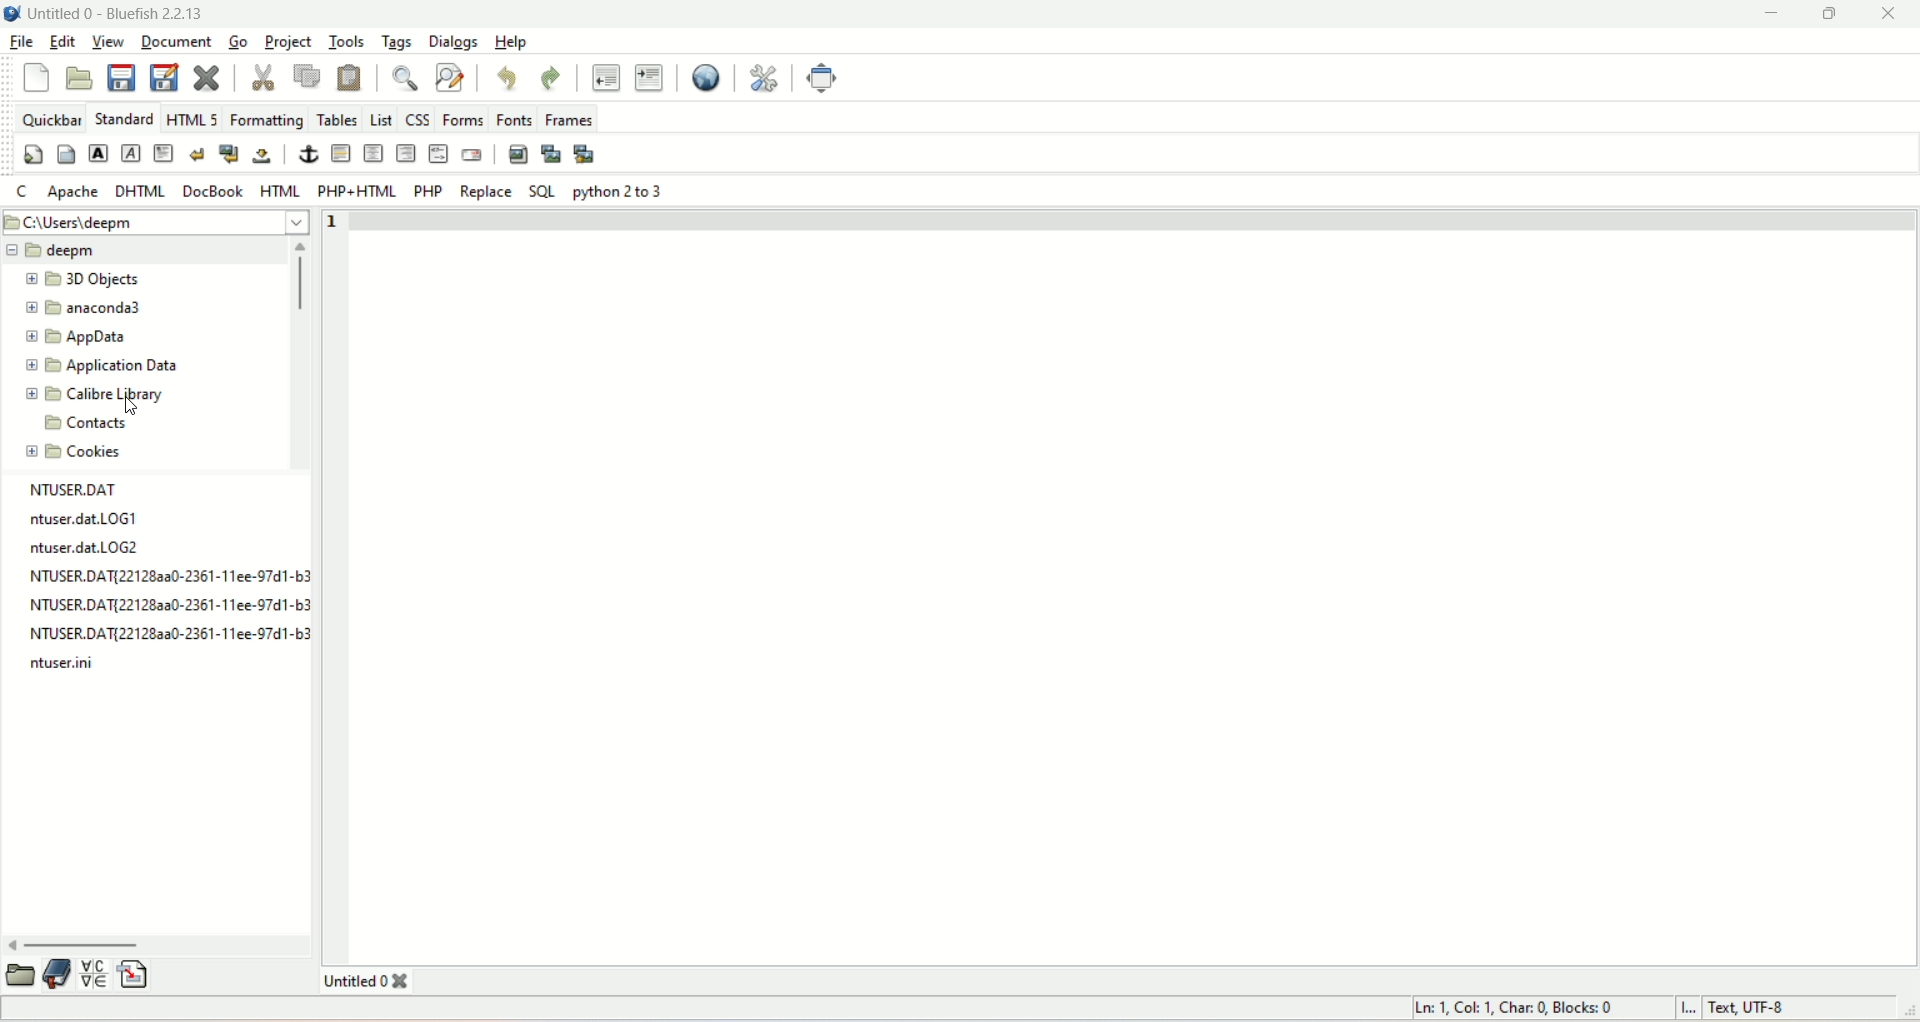 The height and width of the screenshot is (1022, 1920). I want to click on paste, so click(351, 79).